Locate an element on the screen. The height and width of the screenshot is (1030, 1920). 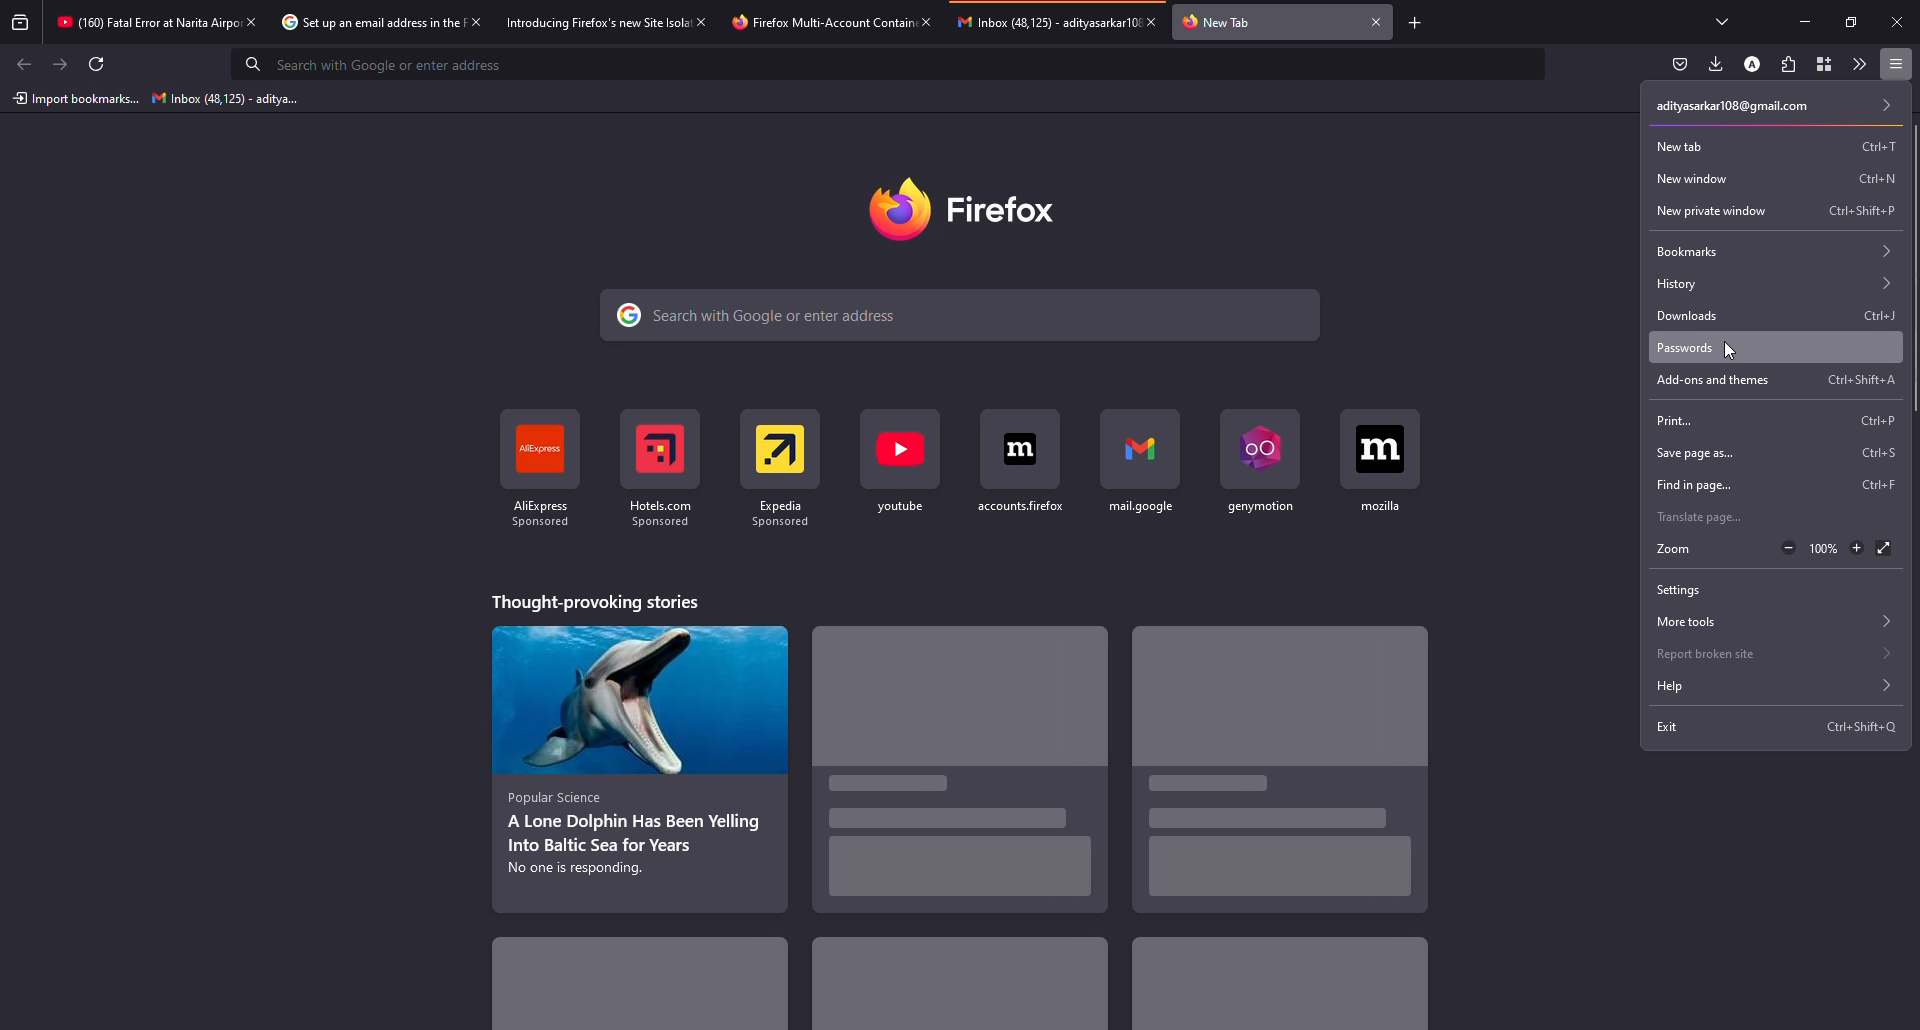
inbox is located at coordinates (219, 99).